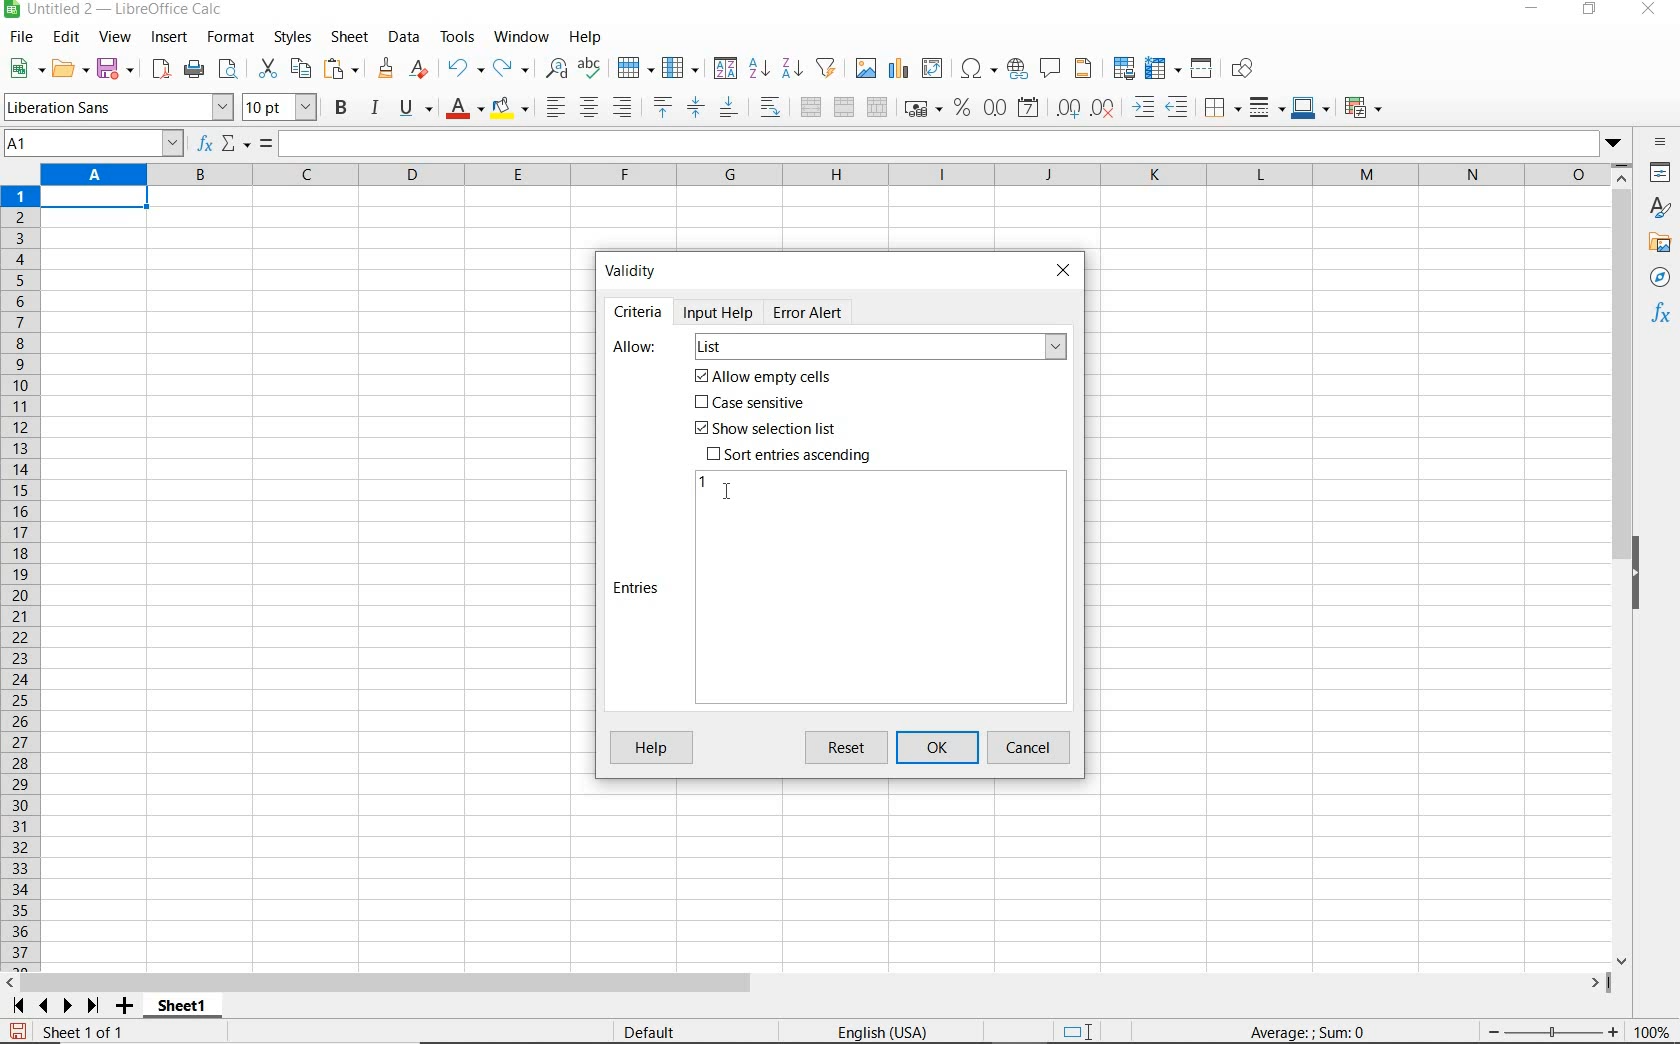 This screenshot has width=1680, height=1044. I want to click on Show selection list, so click(763, 429).